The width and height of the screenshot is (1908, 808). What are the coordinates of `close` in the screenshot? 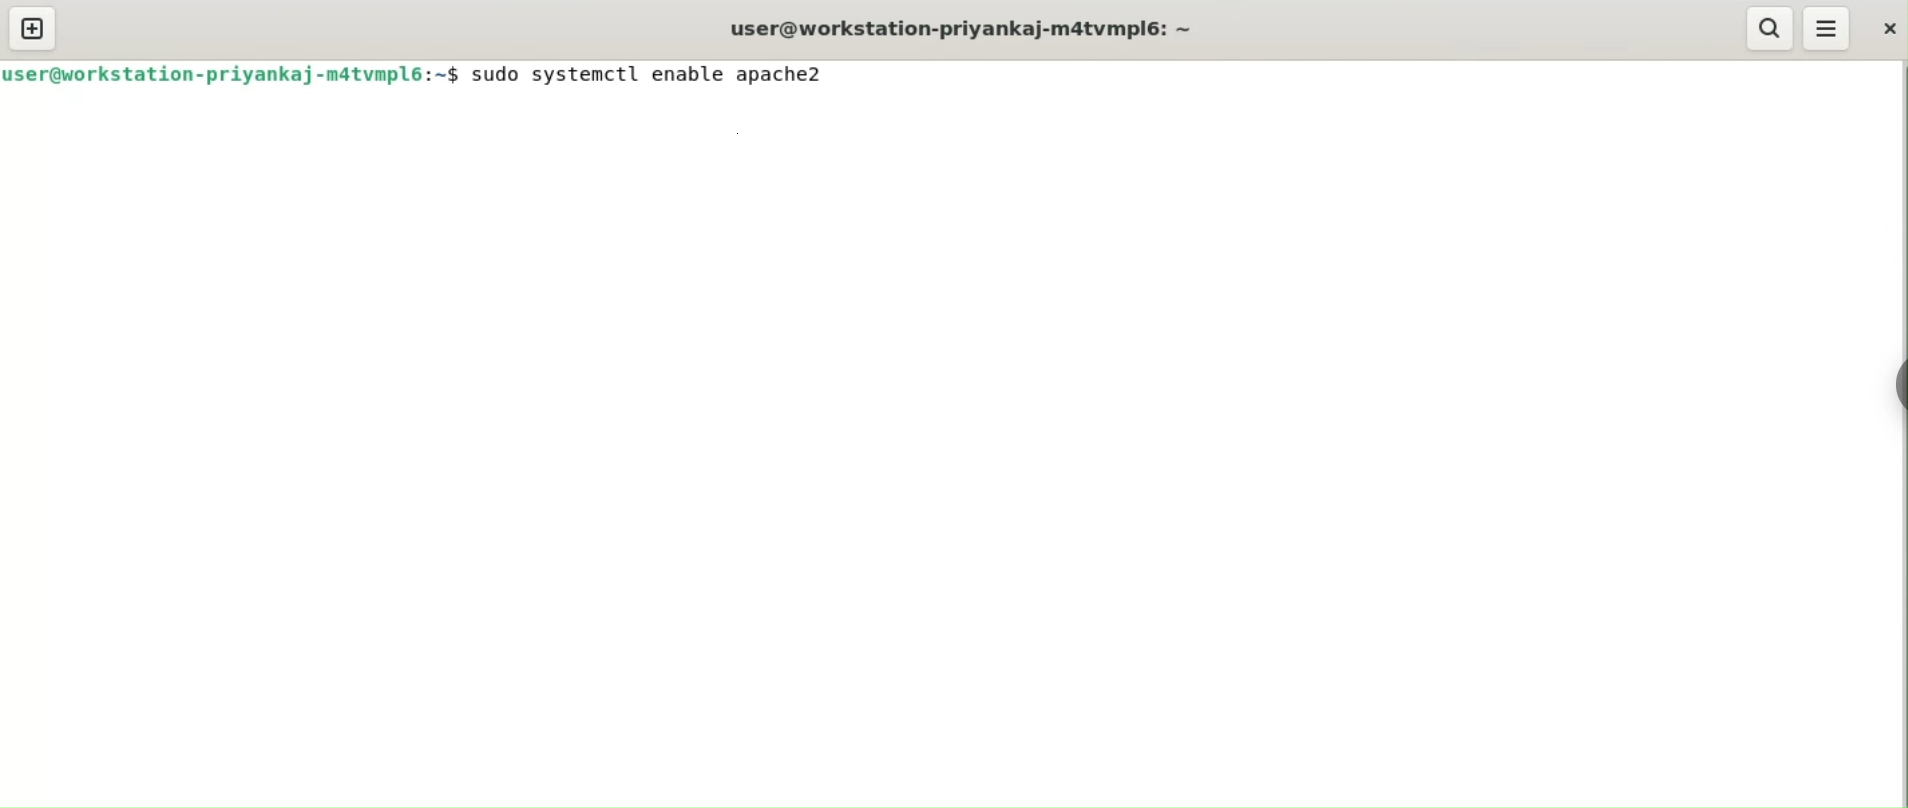 It's located at (1886, 27).